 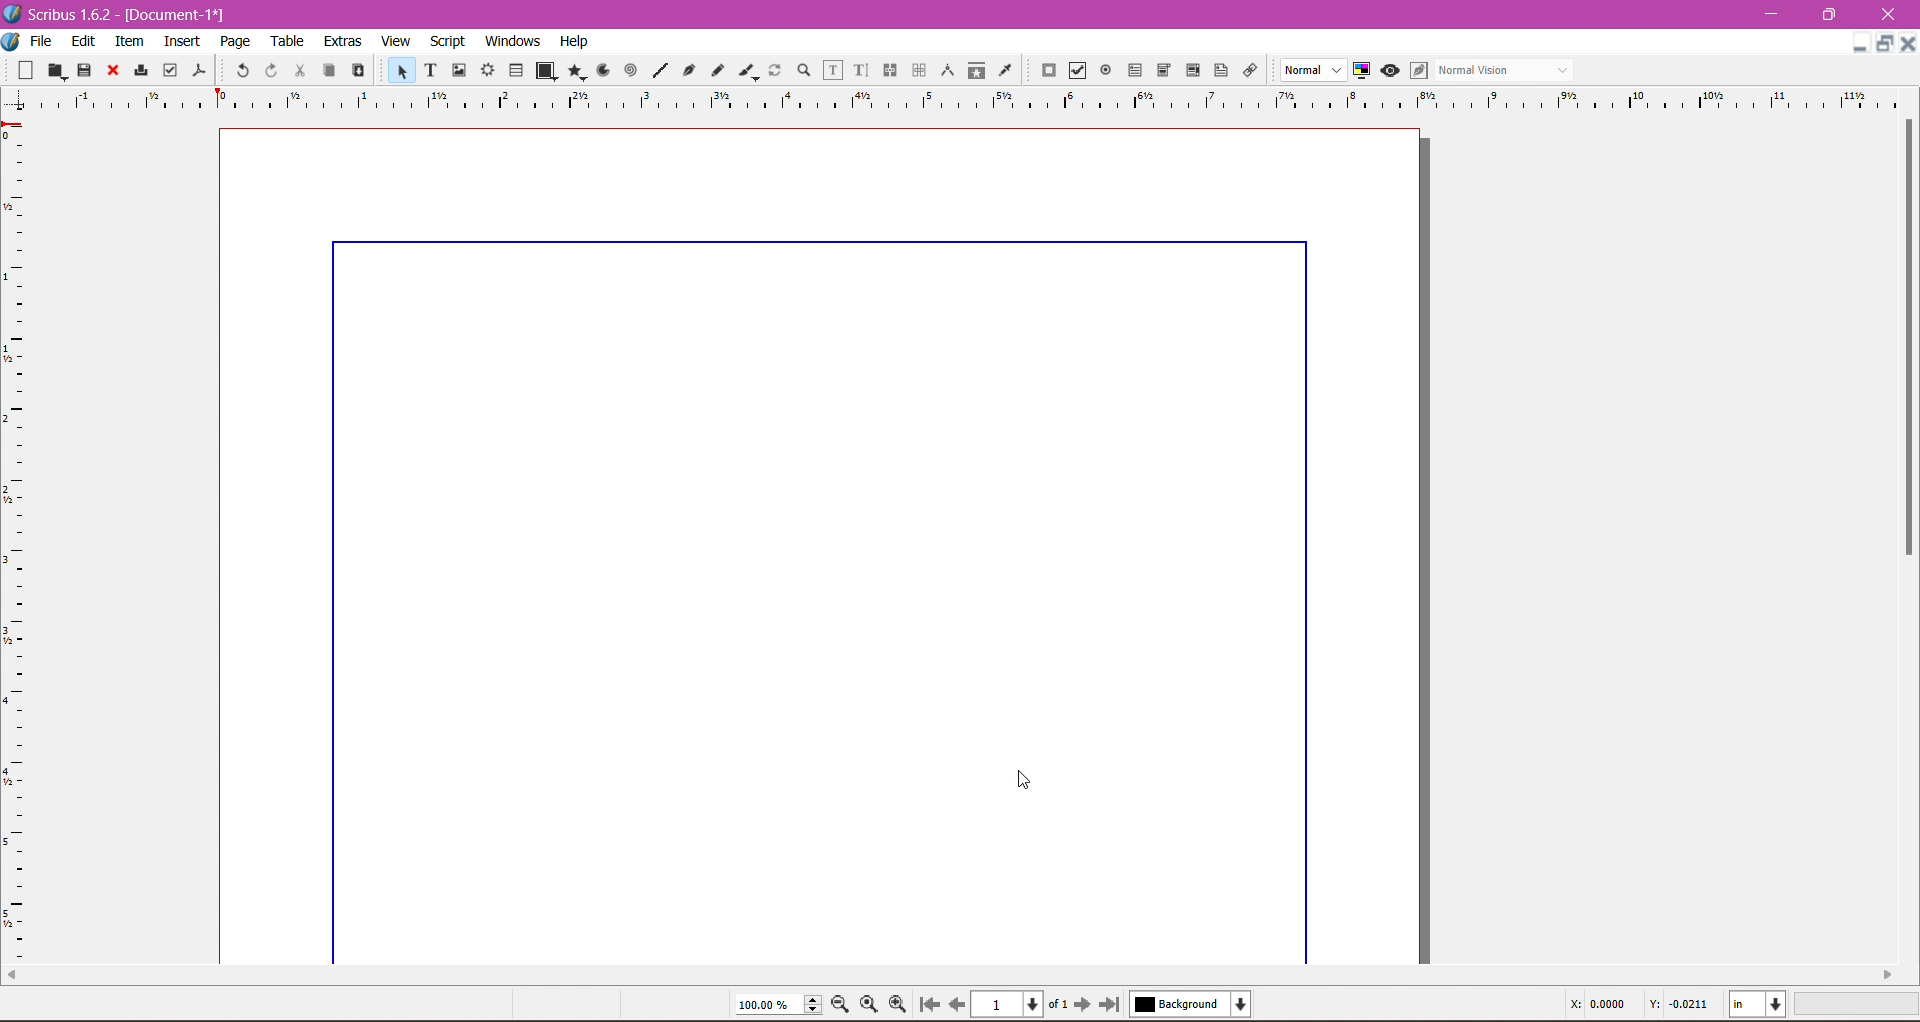 What do you see at coordinates (1005, 70) in the screenshot?
I see `Eye Dropper` at bounding box center [1005, 70].